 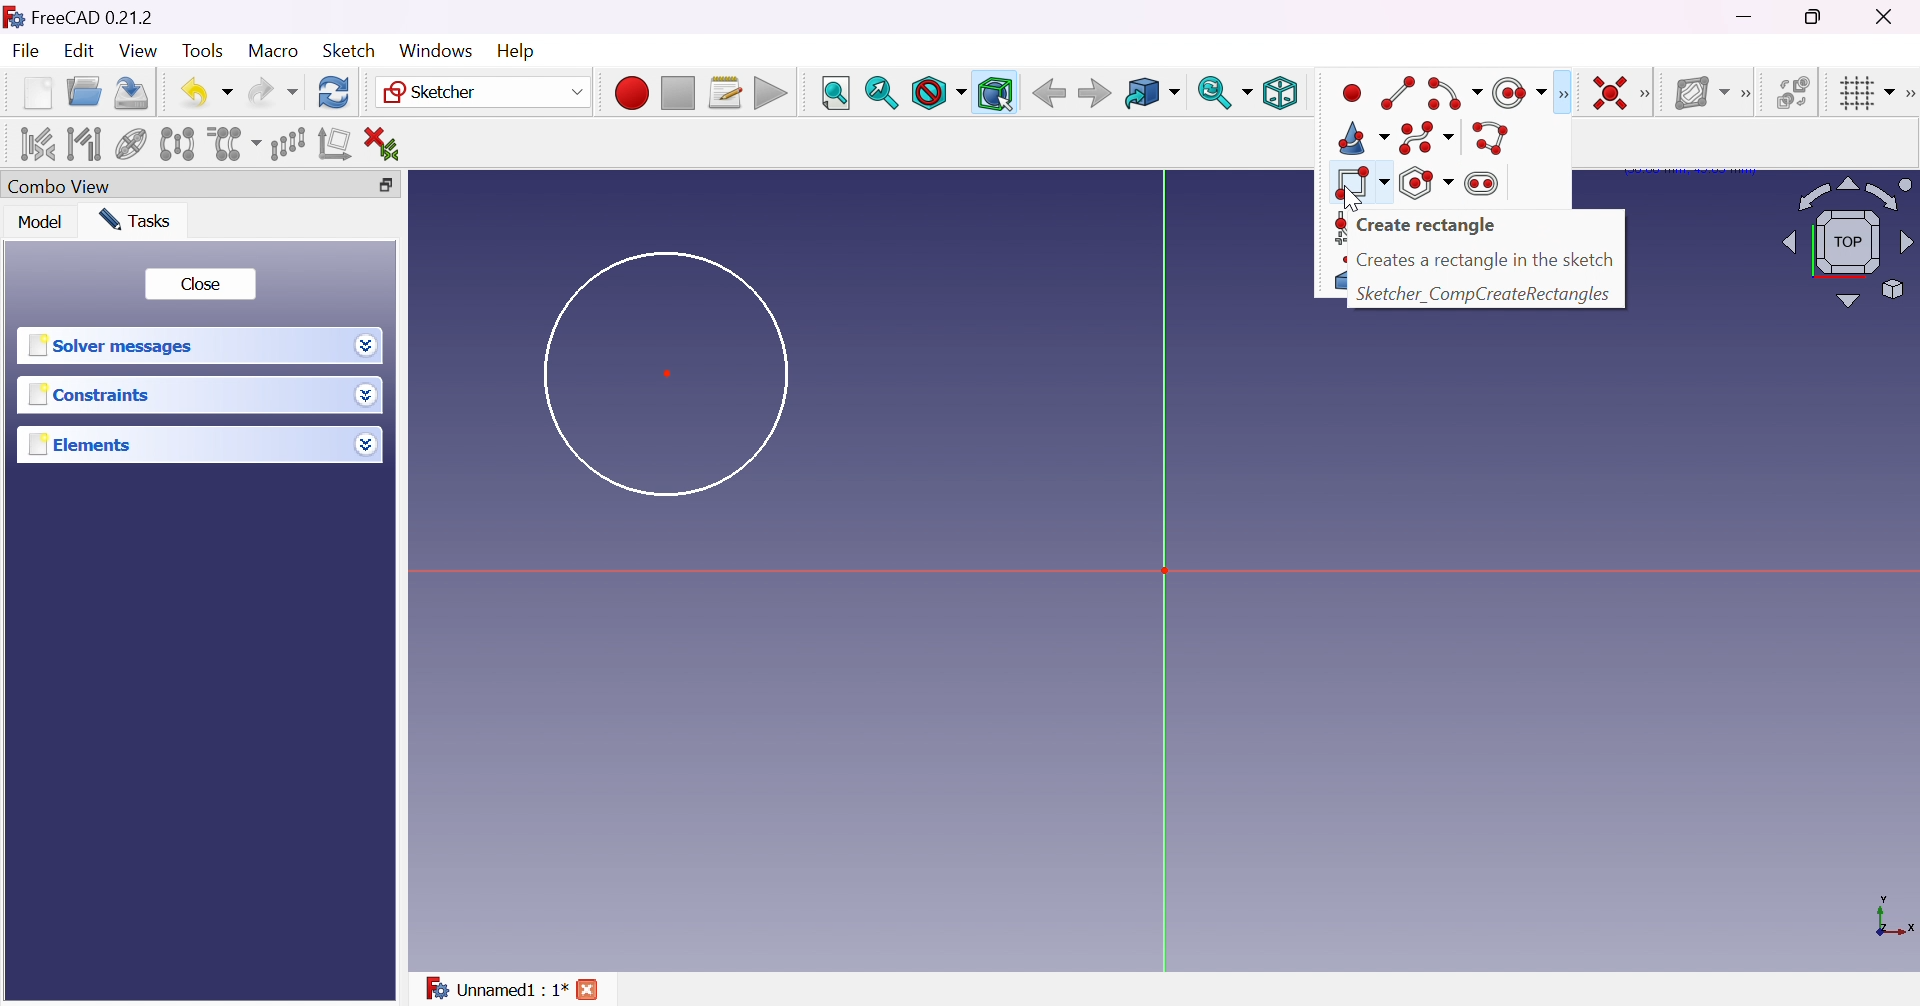 What do you see at coordinates (388, 144) in the screenshot?
I see `Delete all constraints` at bounding box center [388, 144].